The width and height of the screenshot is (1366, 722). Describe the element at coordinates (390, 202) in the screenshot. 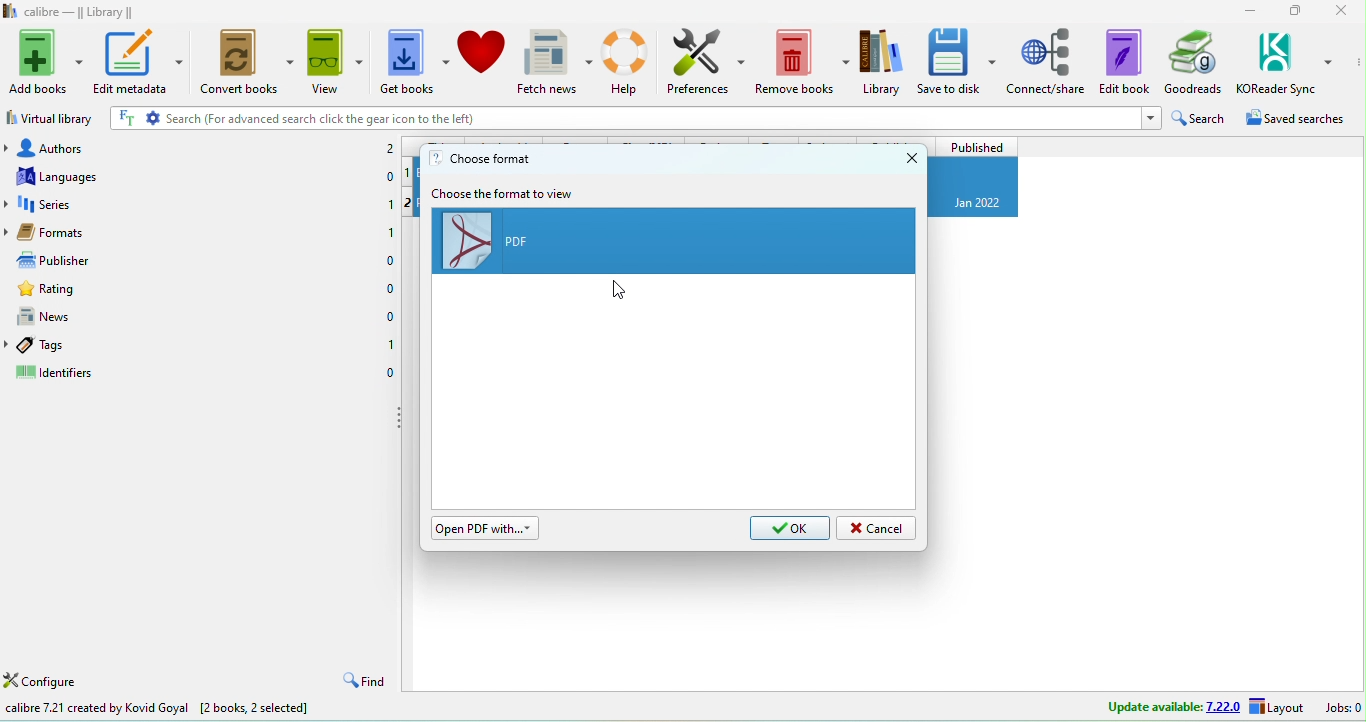

I see `1` at that location.